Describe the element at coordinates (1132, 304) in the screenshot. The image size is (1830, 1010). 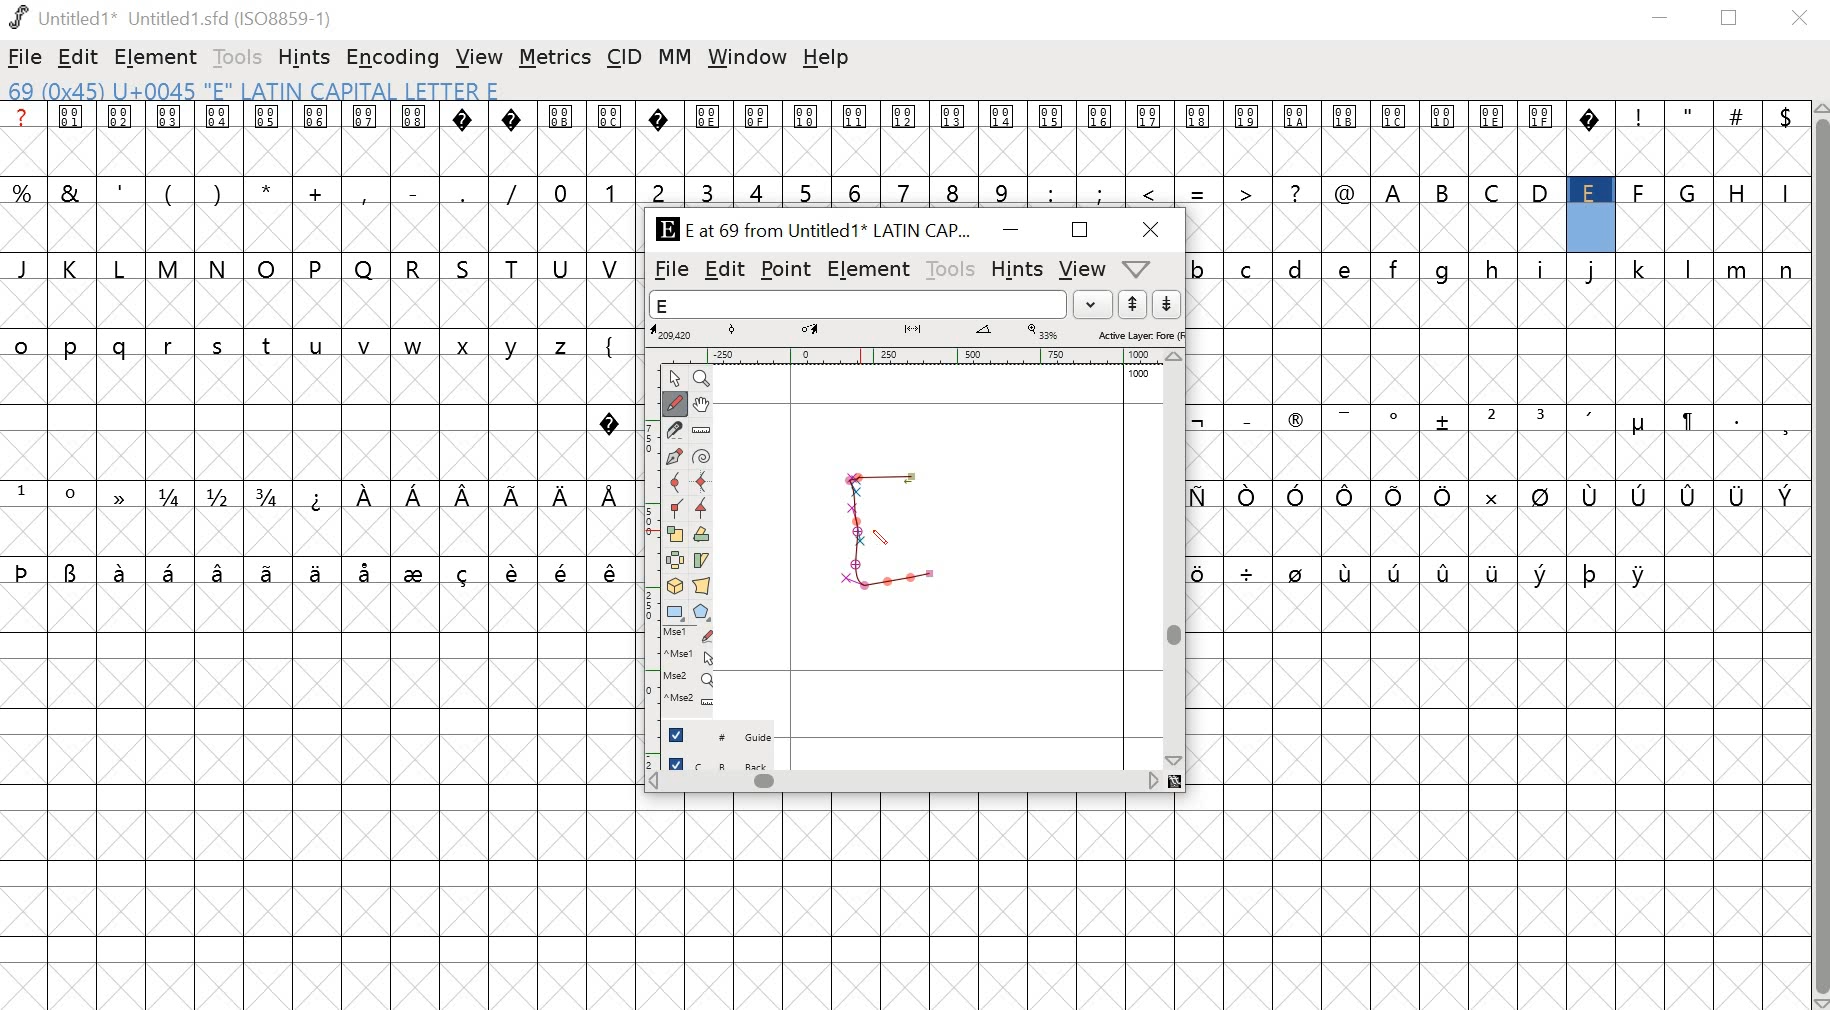
I see `up` at that location.